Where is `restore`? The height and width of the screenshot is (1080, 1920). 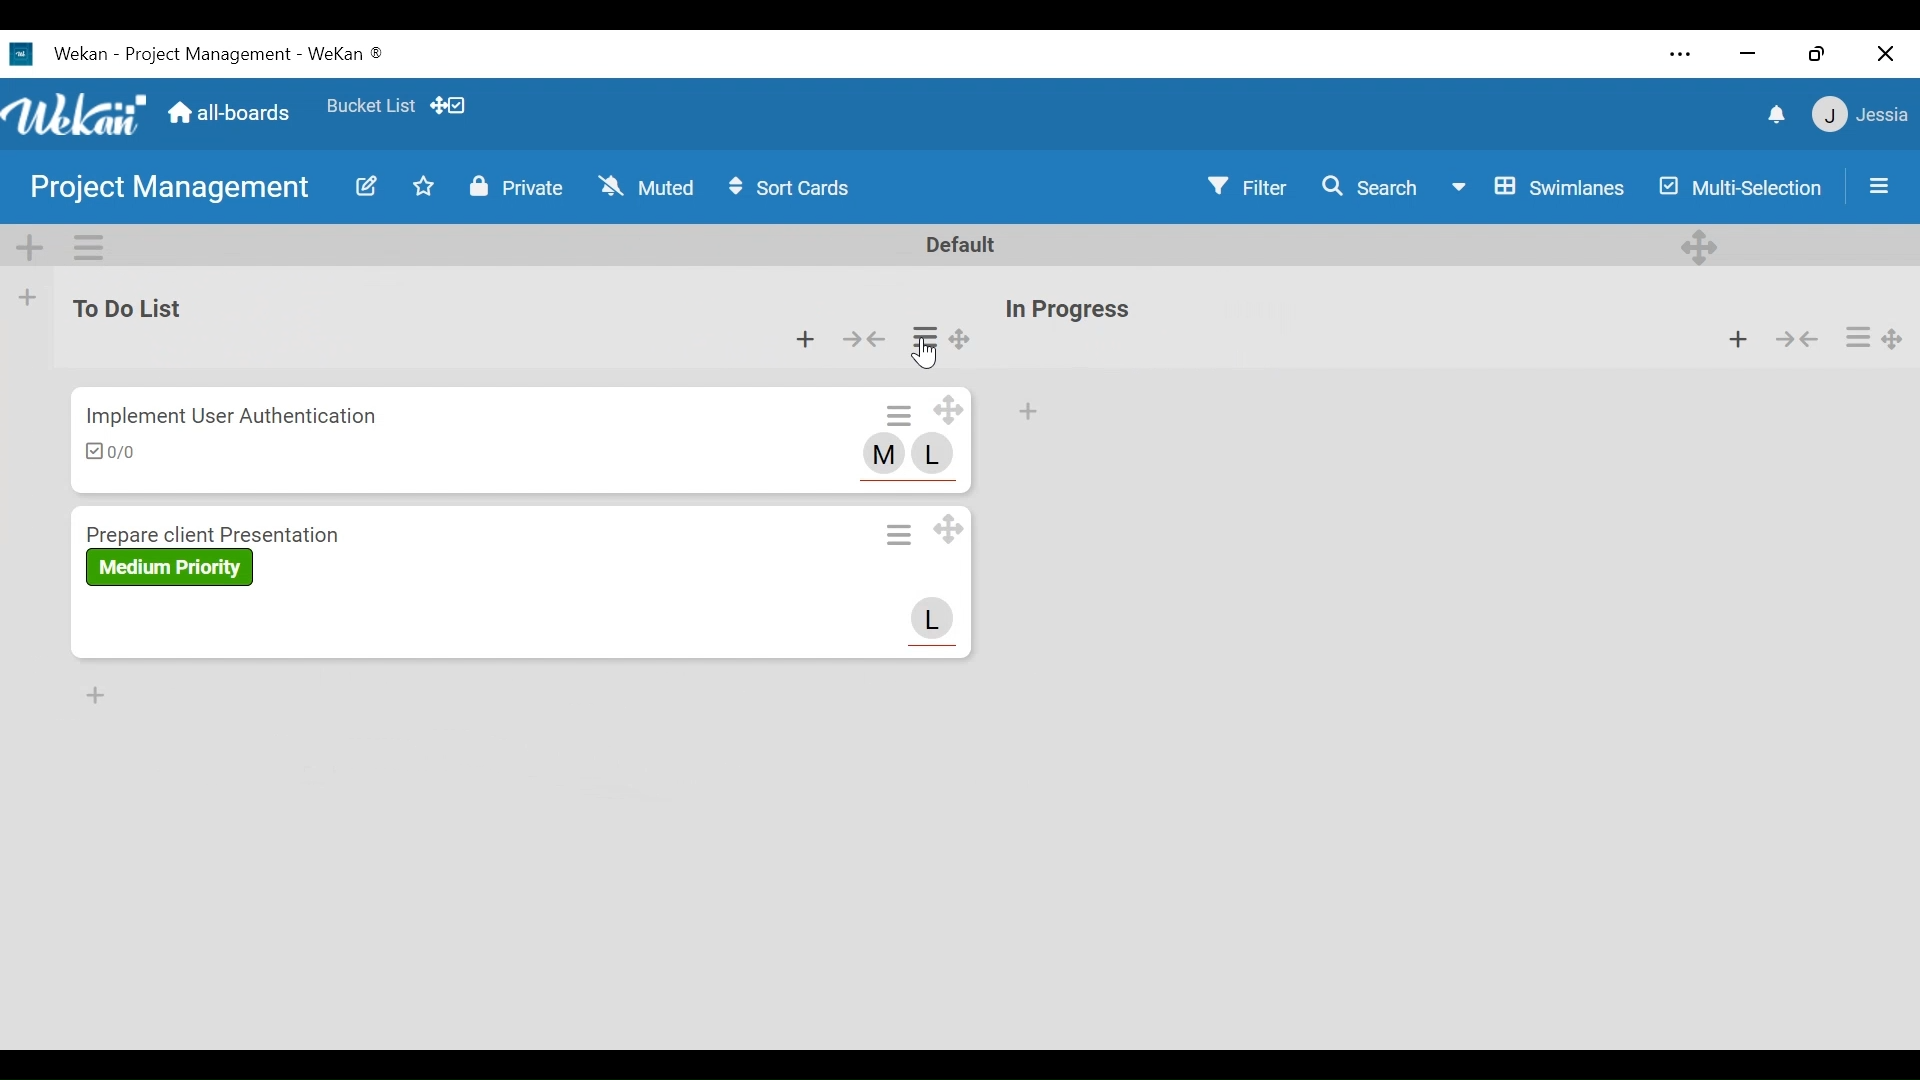
restore is located at coordinates (1816, 54).